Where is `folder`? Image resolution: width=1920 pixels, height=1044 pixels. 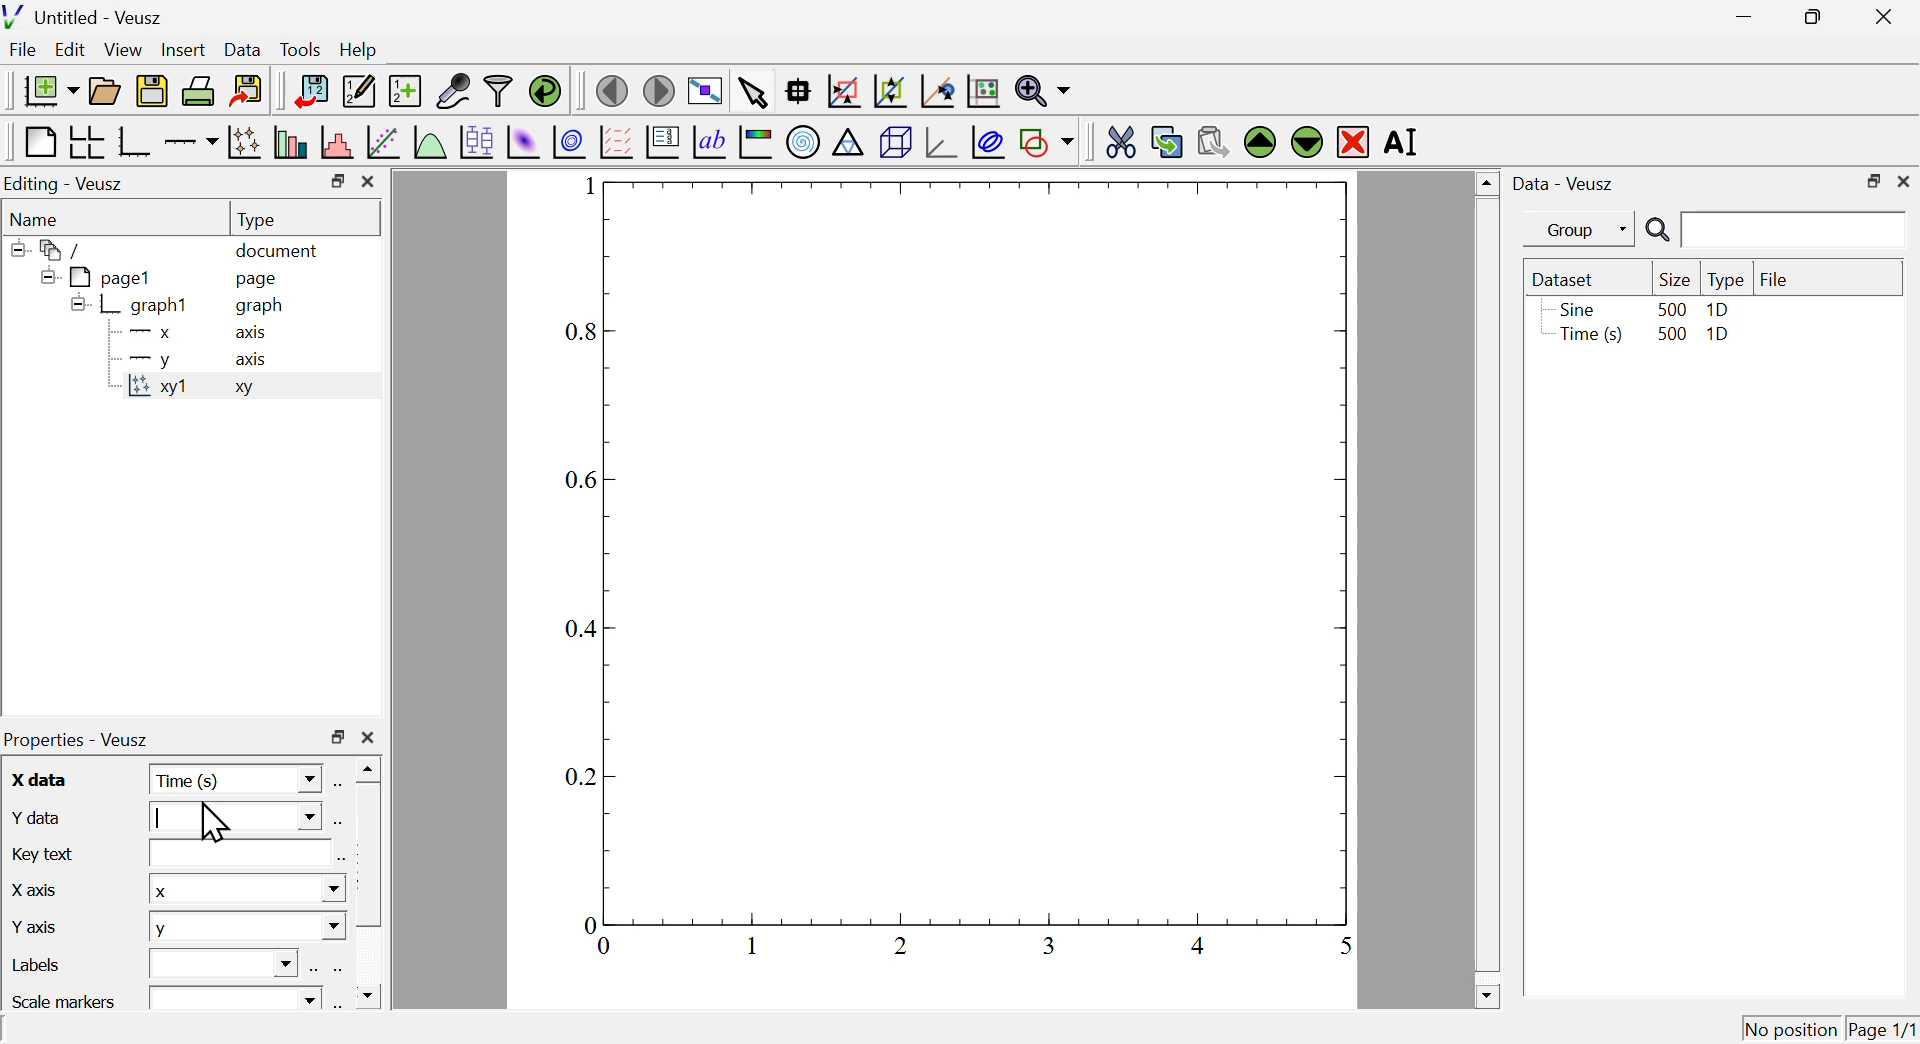
folder is located at coordinates (55, 249).